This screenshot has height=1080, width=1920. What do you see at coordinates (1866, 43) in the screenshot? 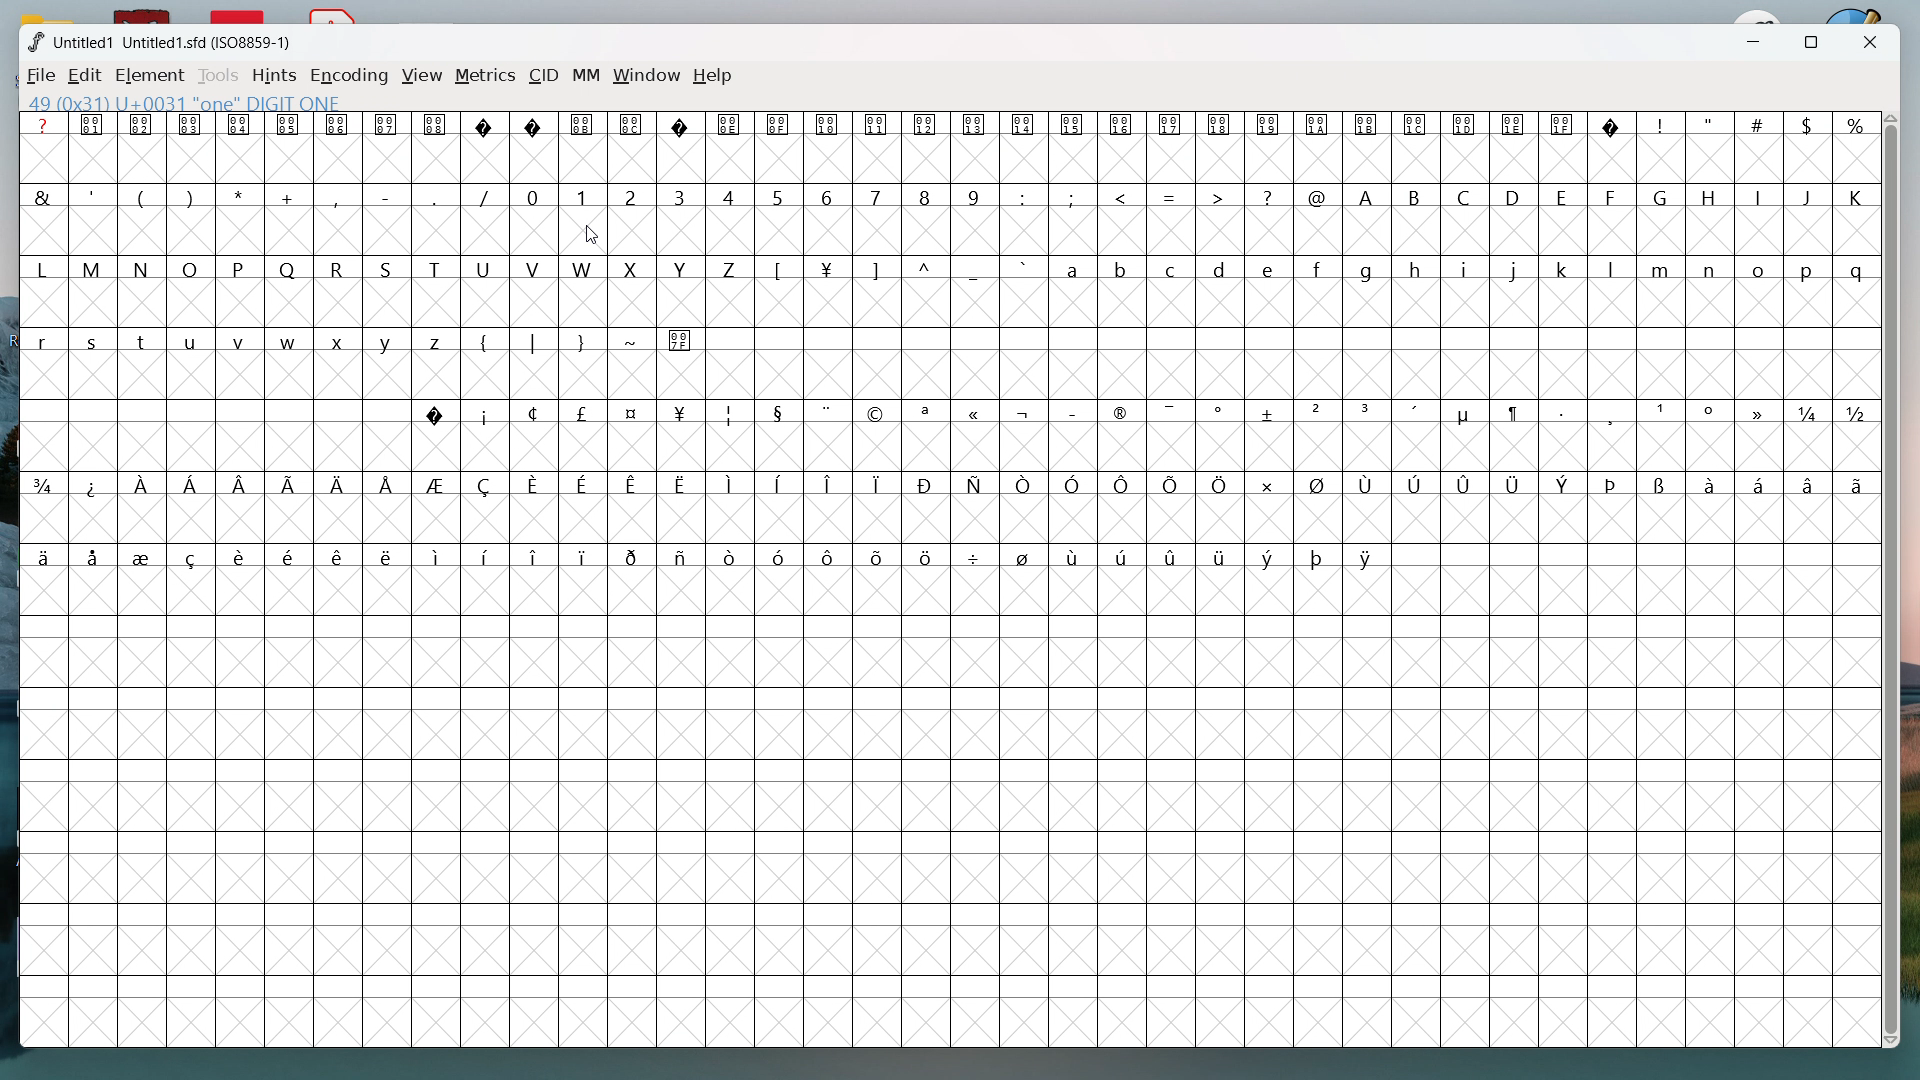
I see `close` at bounding box center [1866, 43].